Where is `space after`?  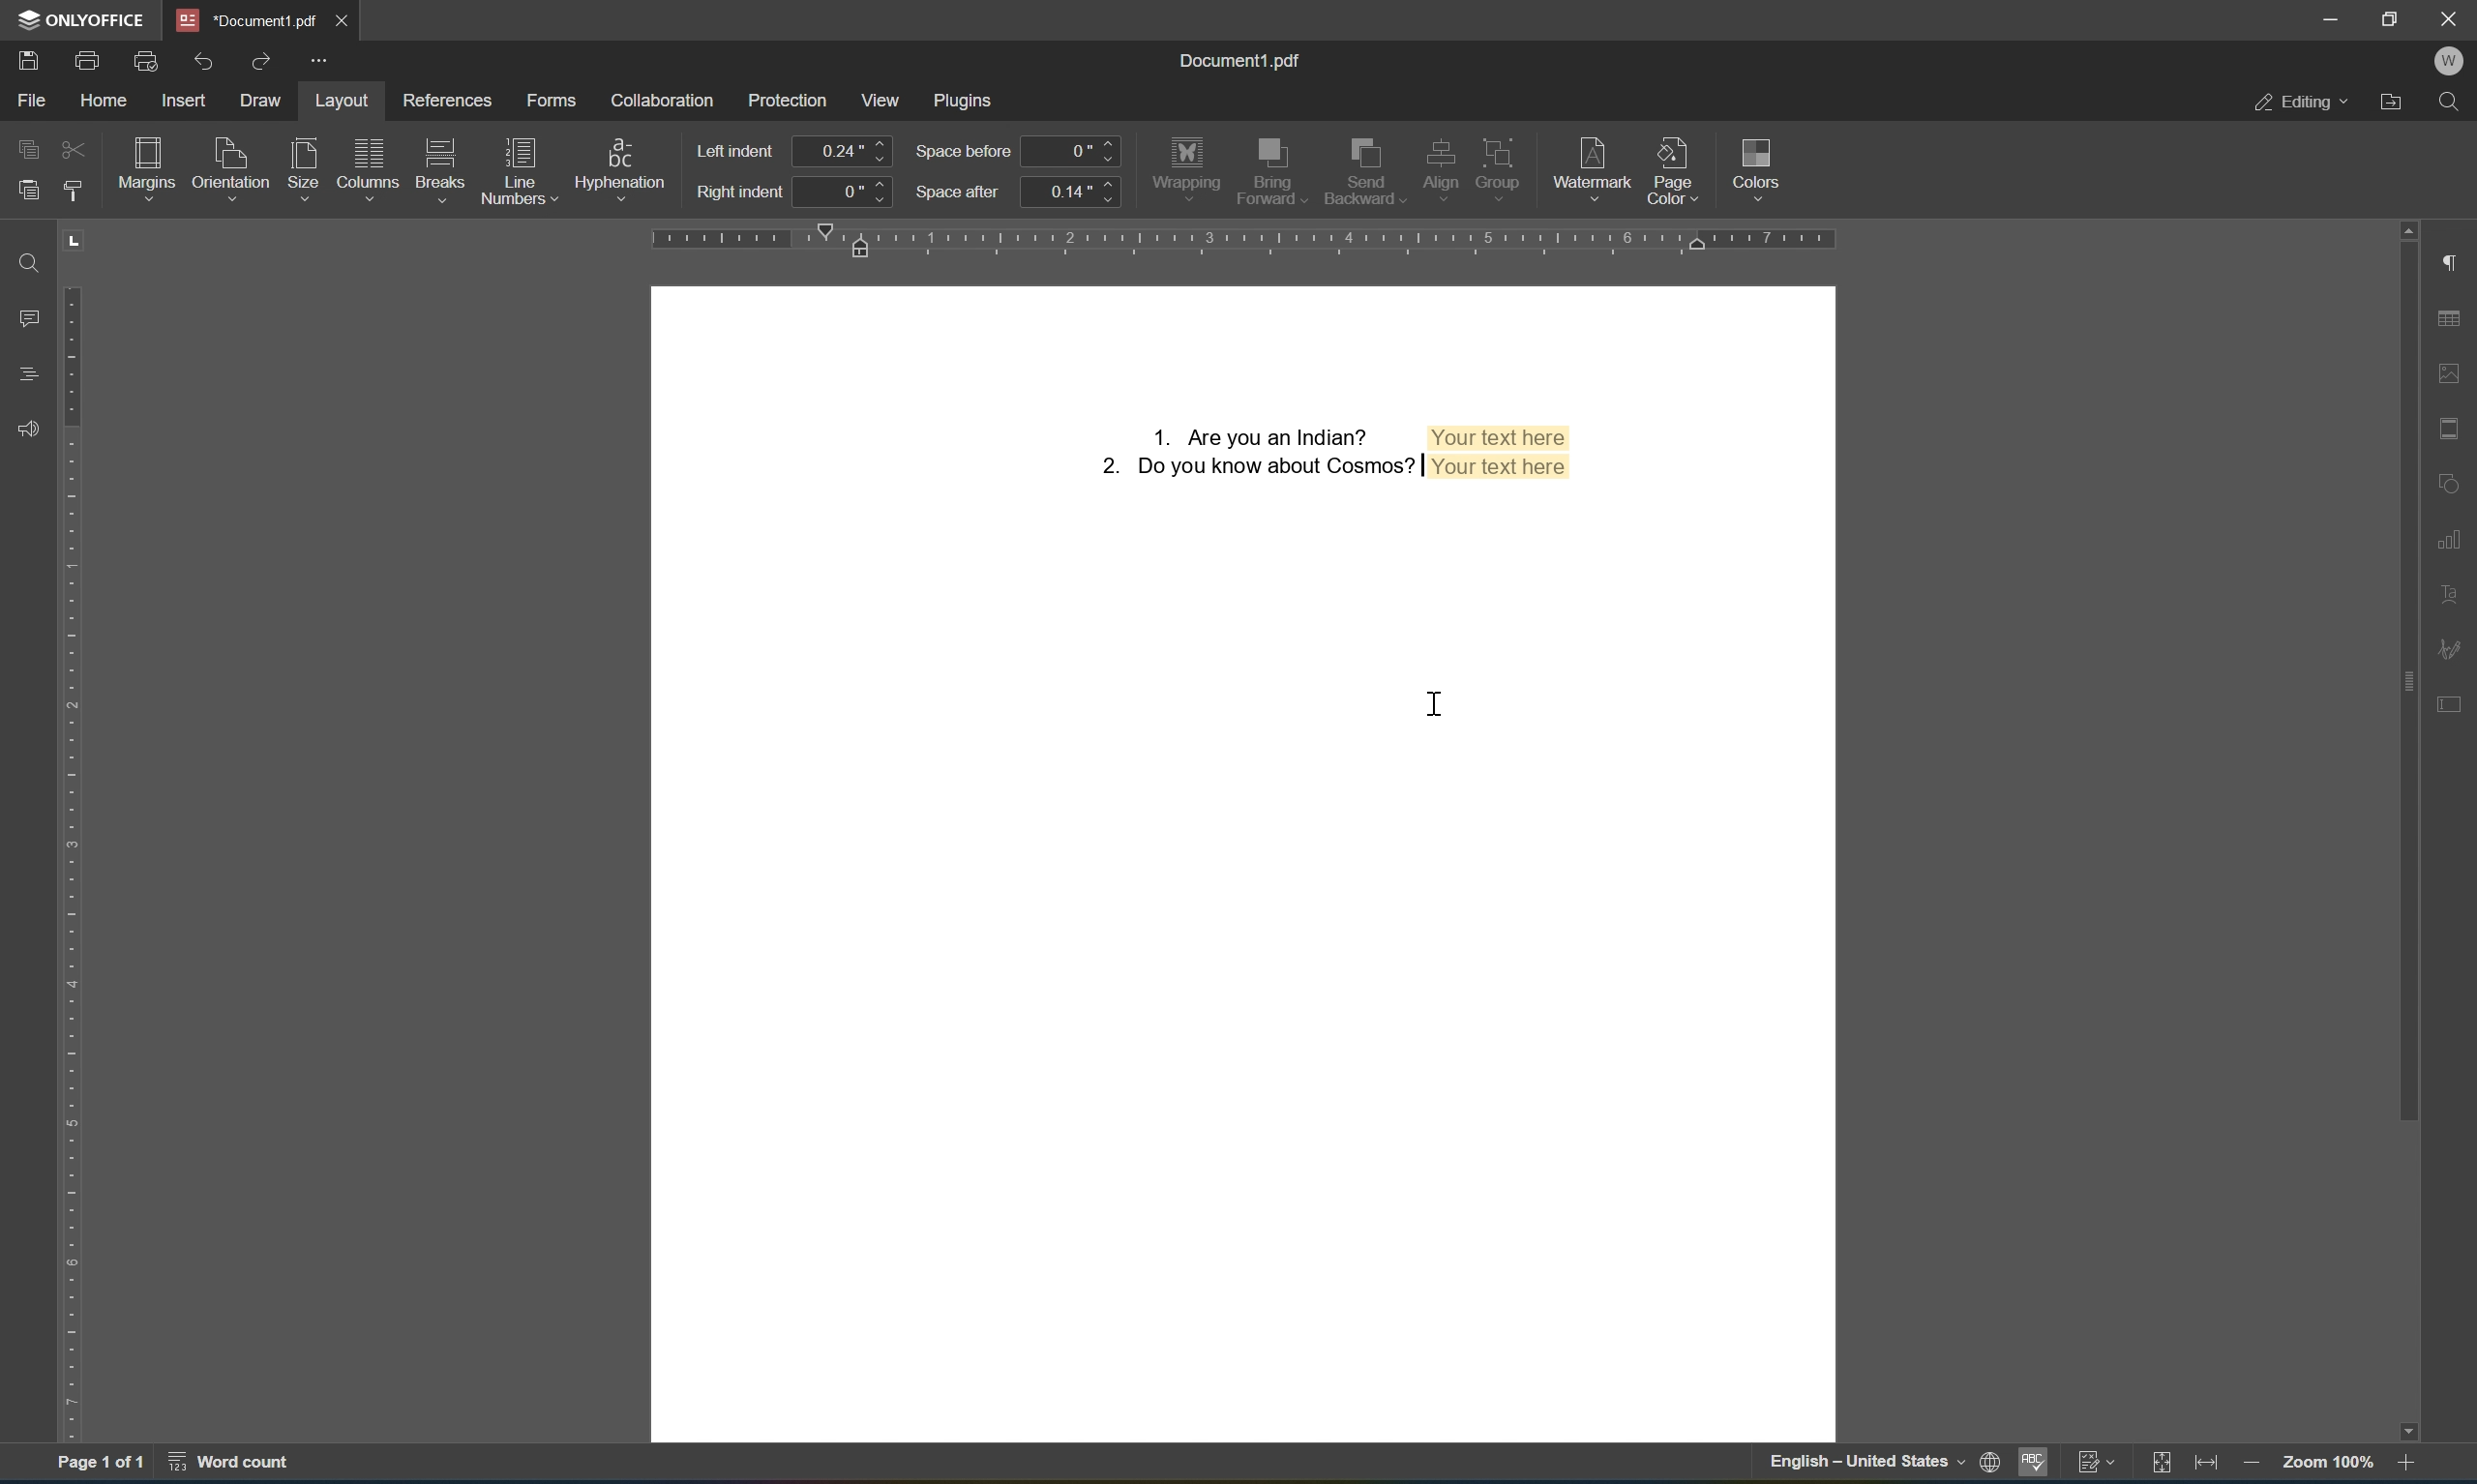
space after is located at coordinates (959, 193).